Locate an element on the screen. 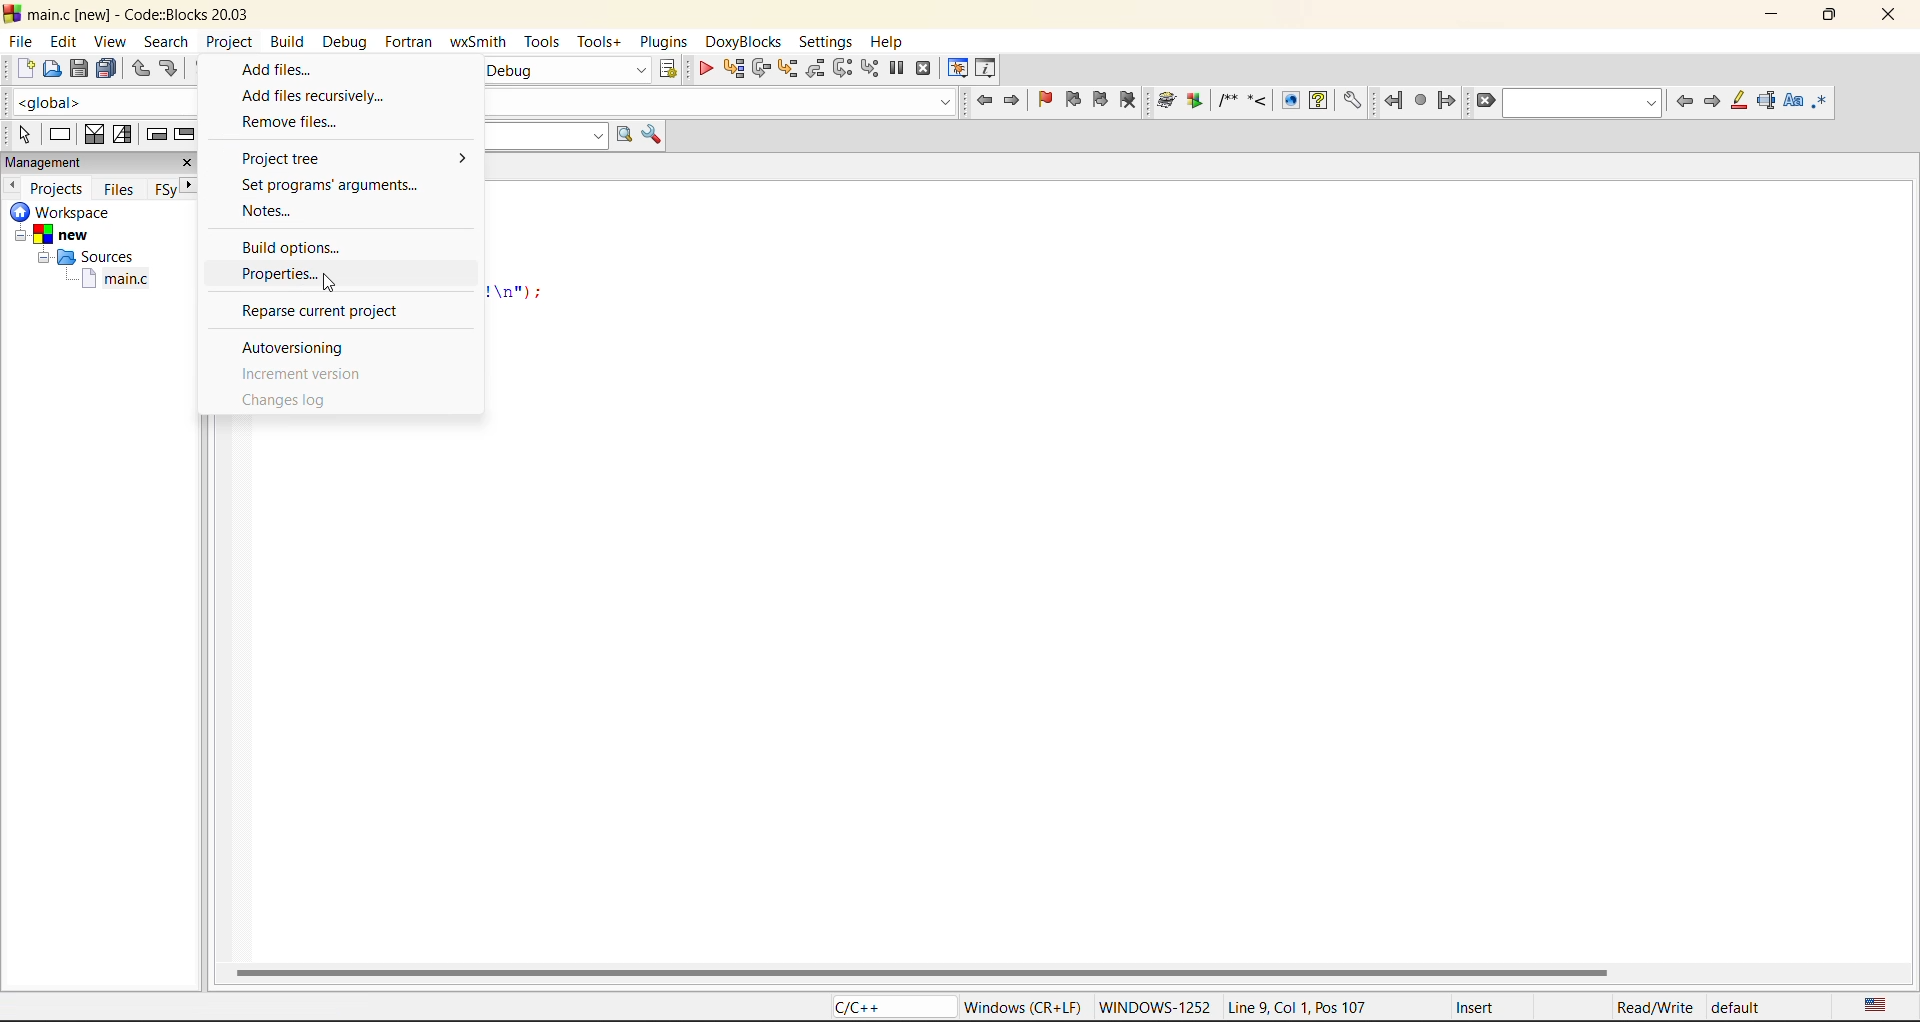 The width and height of the screenshot is (1920, 1022). last jump is located at coordinates (1420, 101).